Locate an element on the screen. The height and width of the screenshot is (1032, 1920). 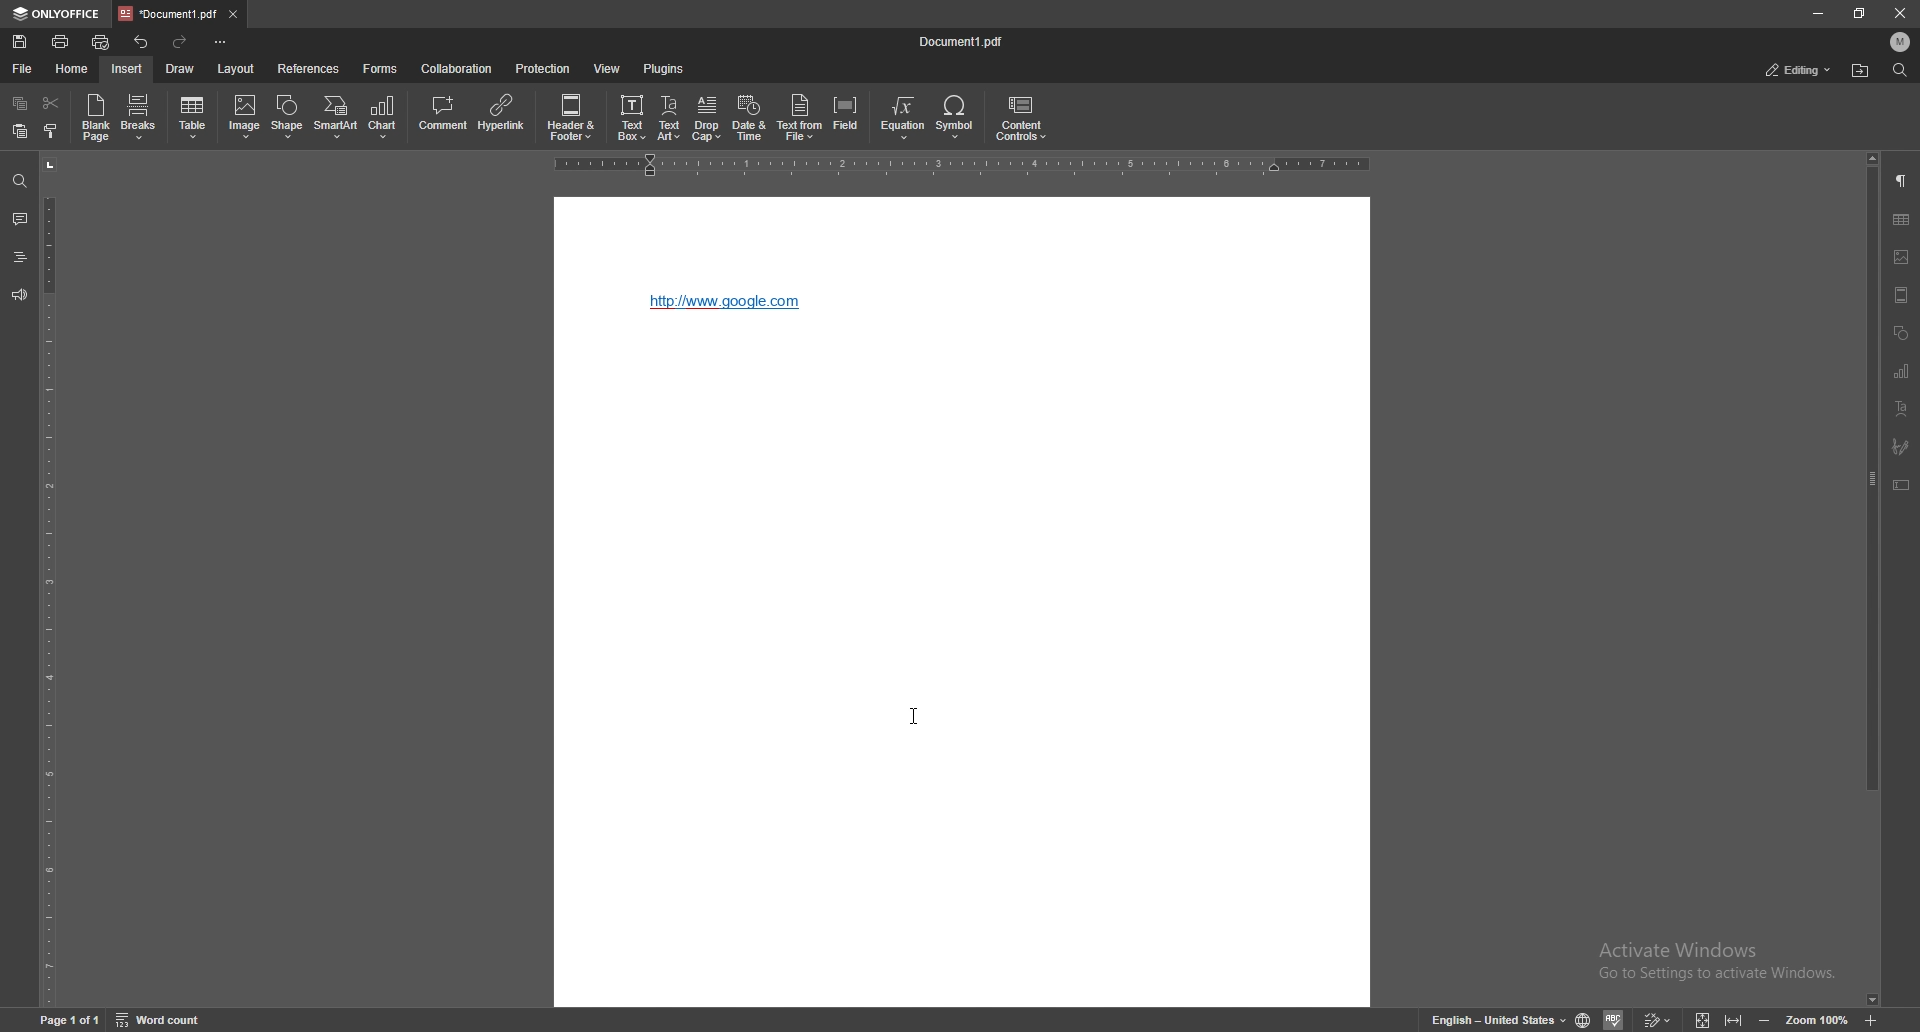
charts is located at coordinates (1904, 370).